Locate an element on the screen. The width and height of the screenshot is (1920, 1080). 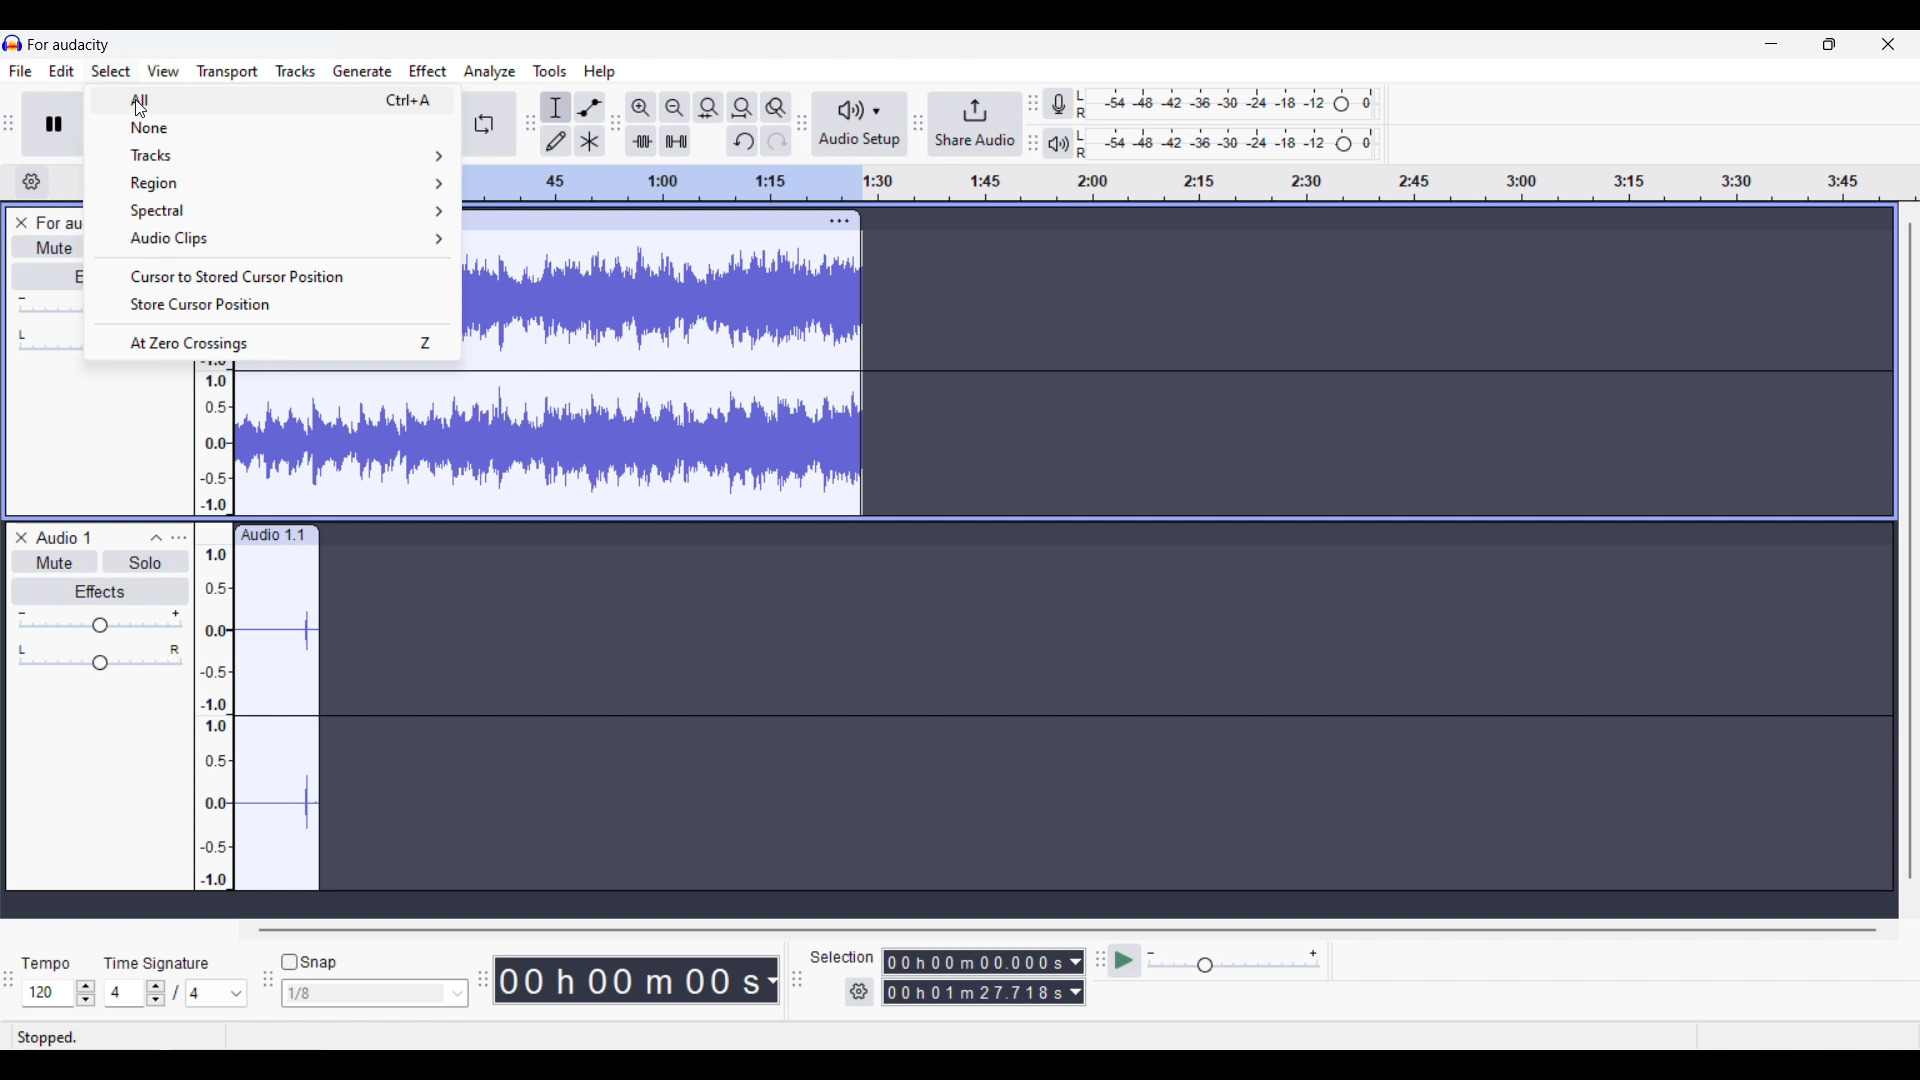
Audio setup is located at coordinates (860, 124).